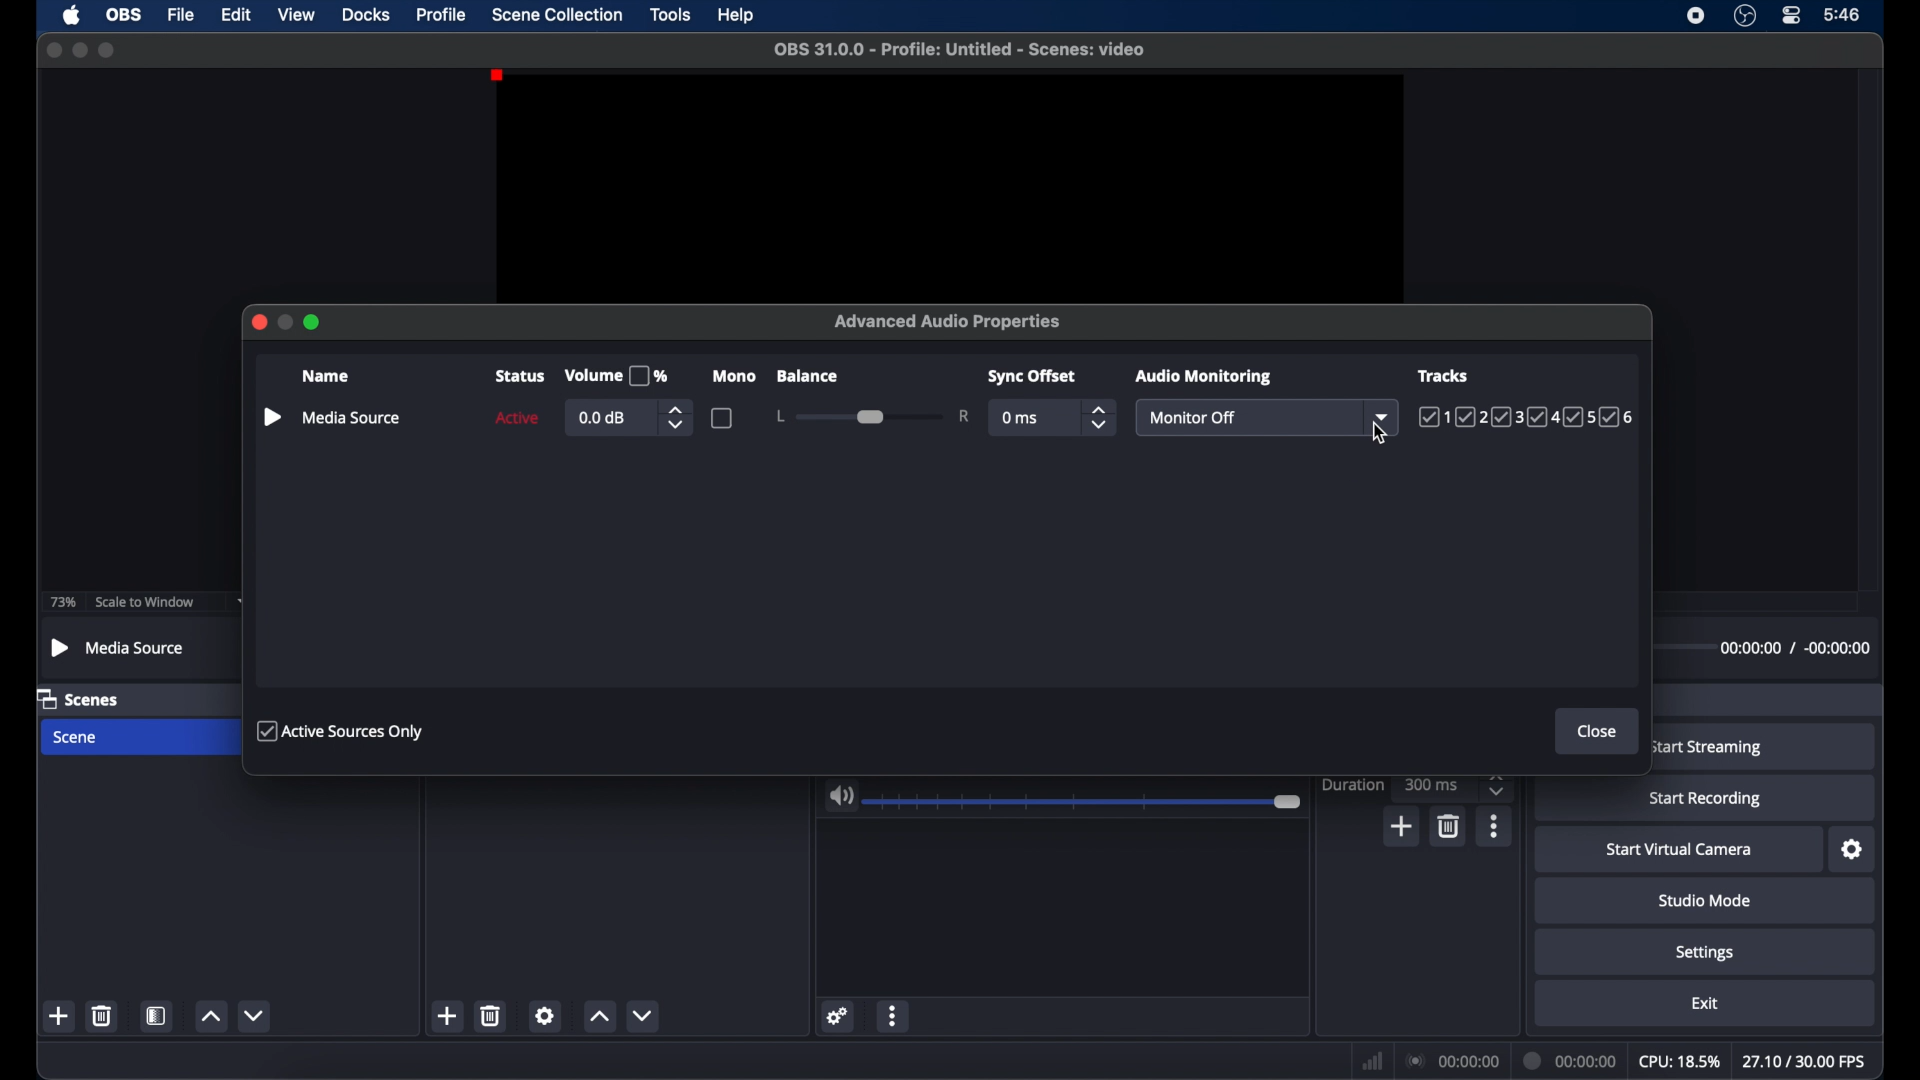 The image size is (1920, 1080). Describe the element at coordinates (157, 1015) in the screenshot. I see `scene filters` at that location.